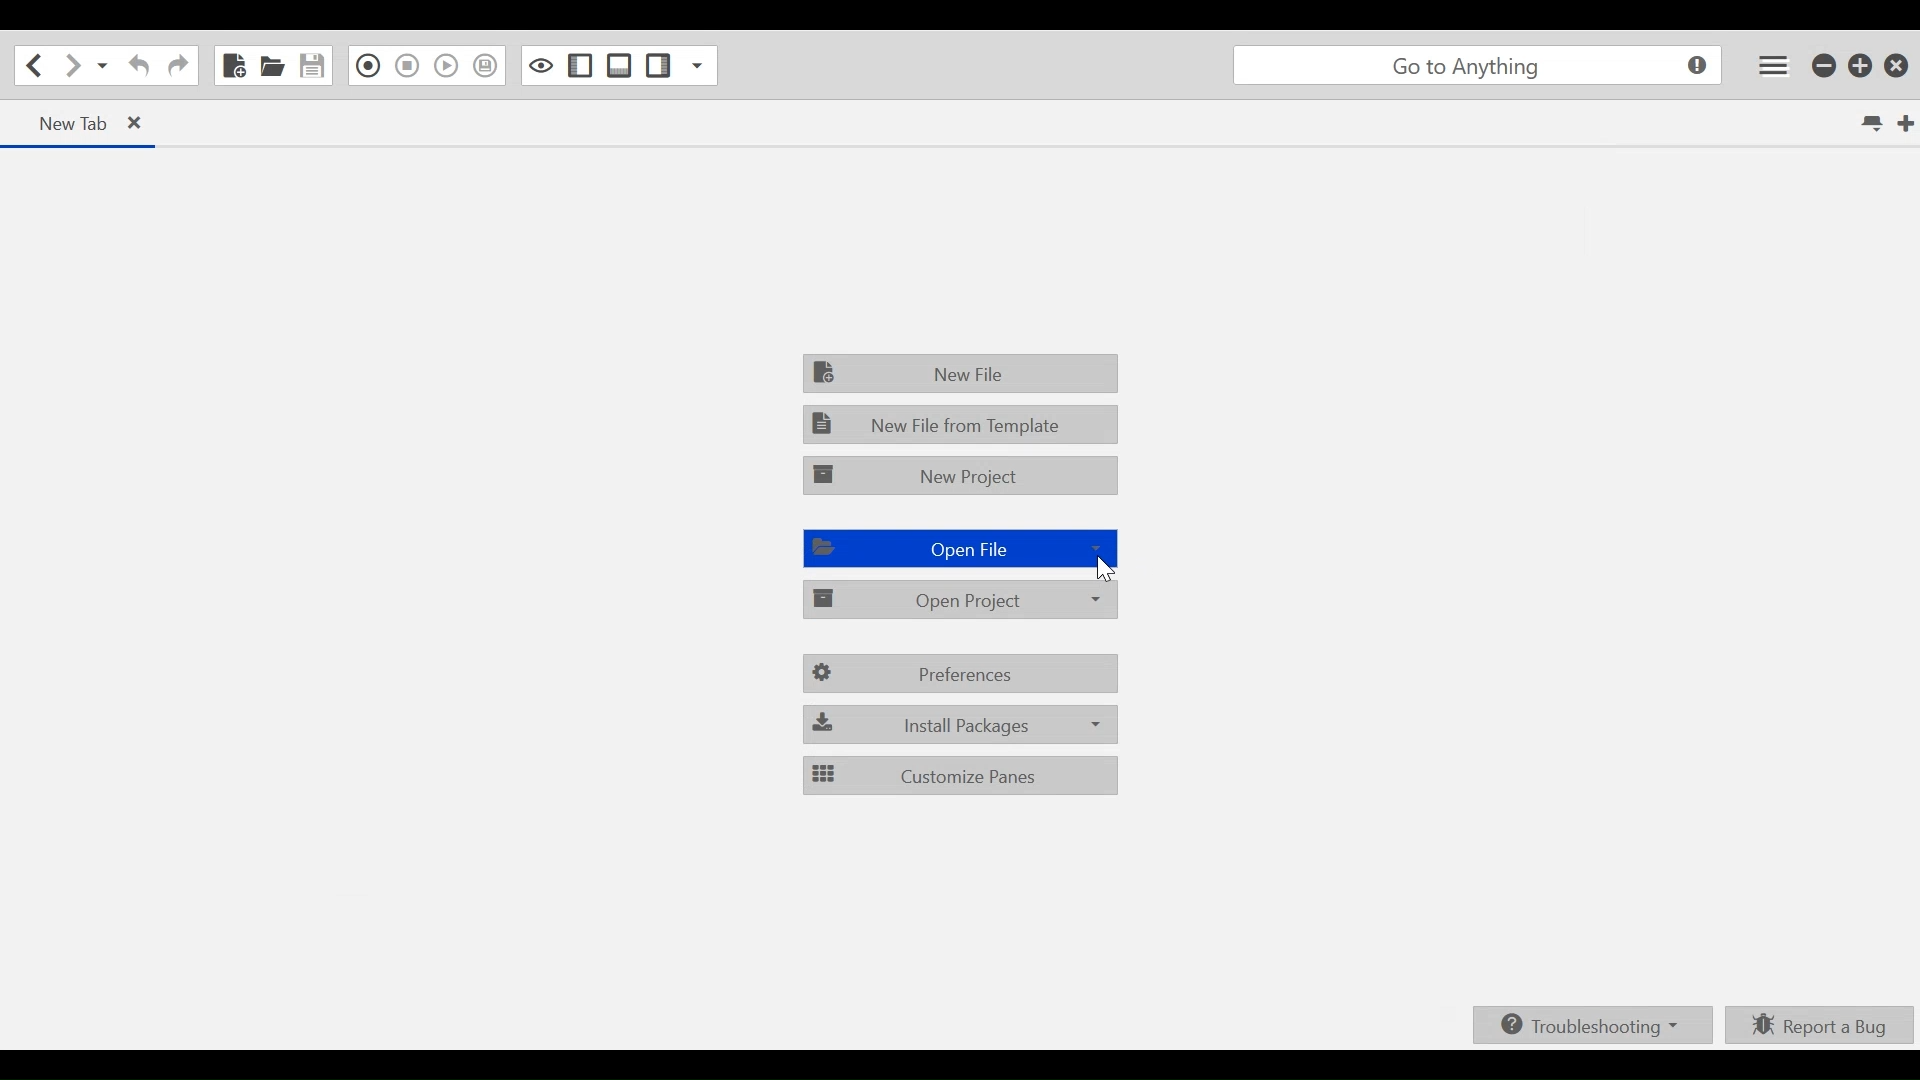 The height and width of the screenshot is (1080, 1920). Describe the element at coordinates (1899, 62) in the screenshot. I see `Close` at that location.